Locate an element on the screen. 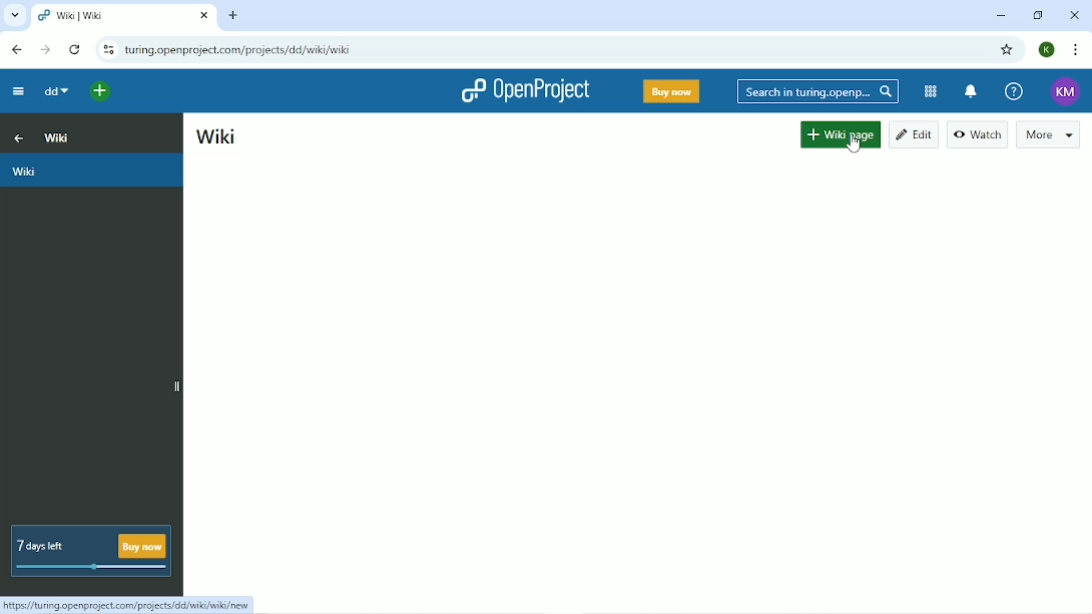 Image resolution: width=1092 pixels, height=614 pixels. Wiki is located at coordinates (92, 170).